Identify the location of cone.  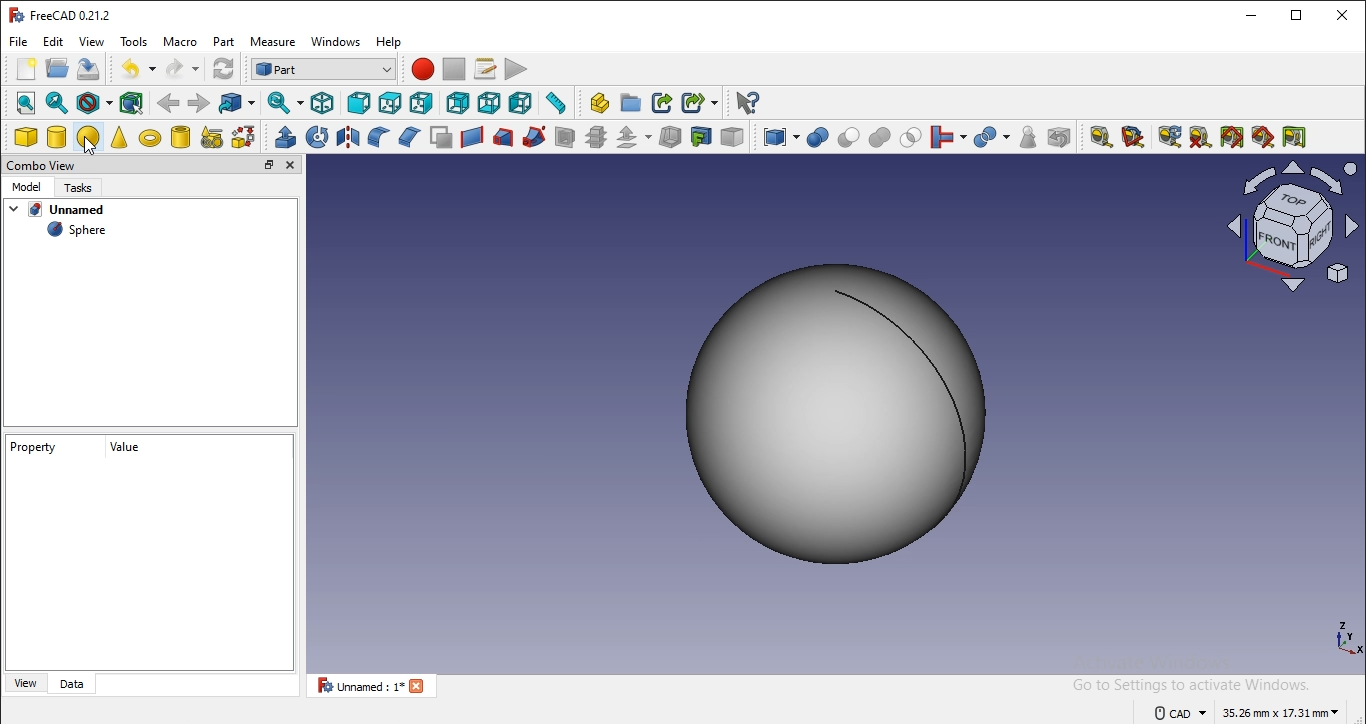
(120, 138).